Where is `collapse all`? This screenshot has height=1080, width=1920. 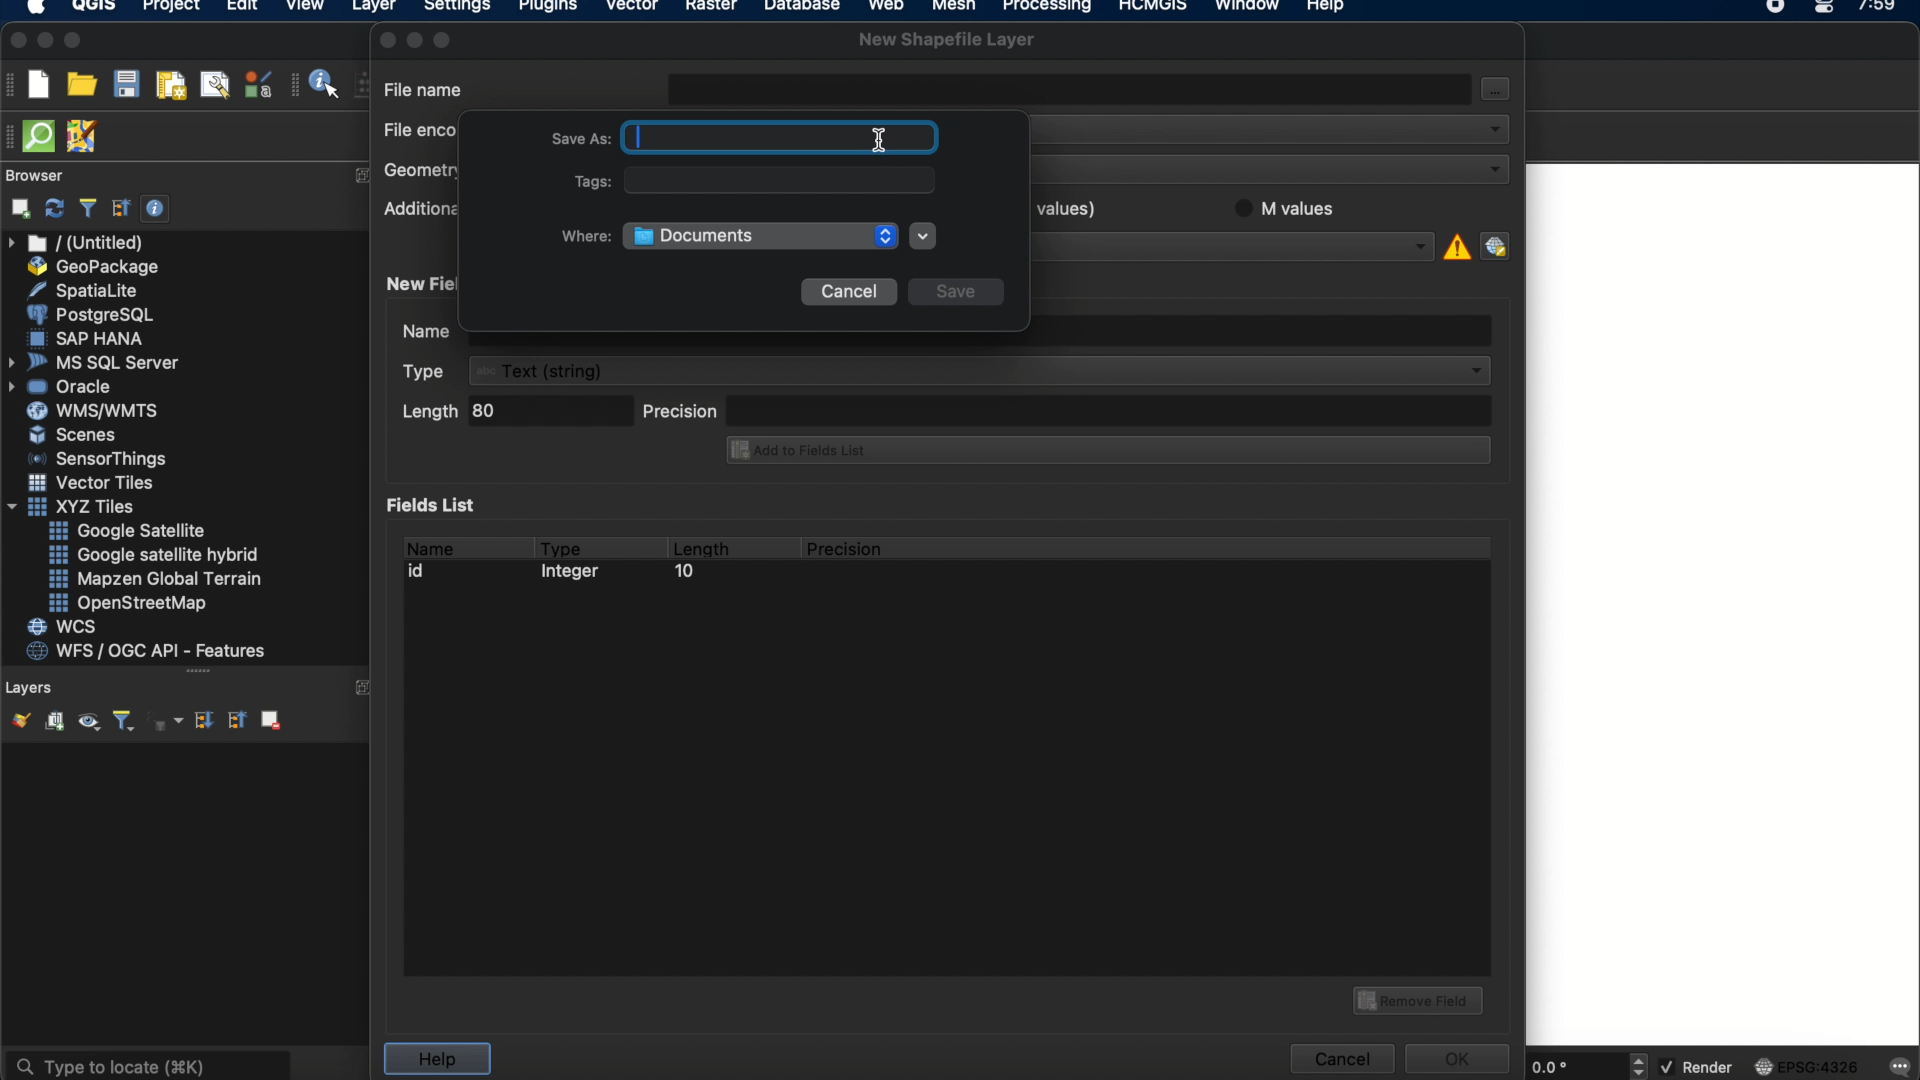
collapse all is located at coordinates (121, 208).